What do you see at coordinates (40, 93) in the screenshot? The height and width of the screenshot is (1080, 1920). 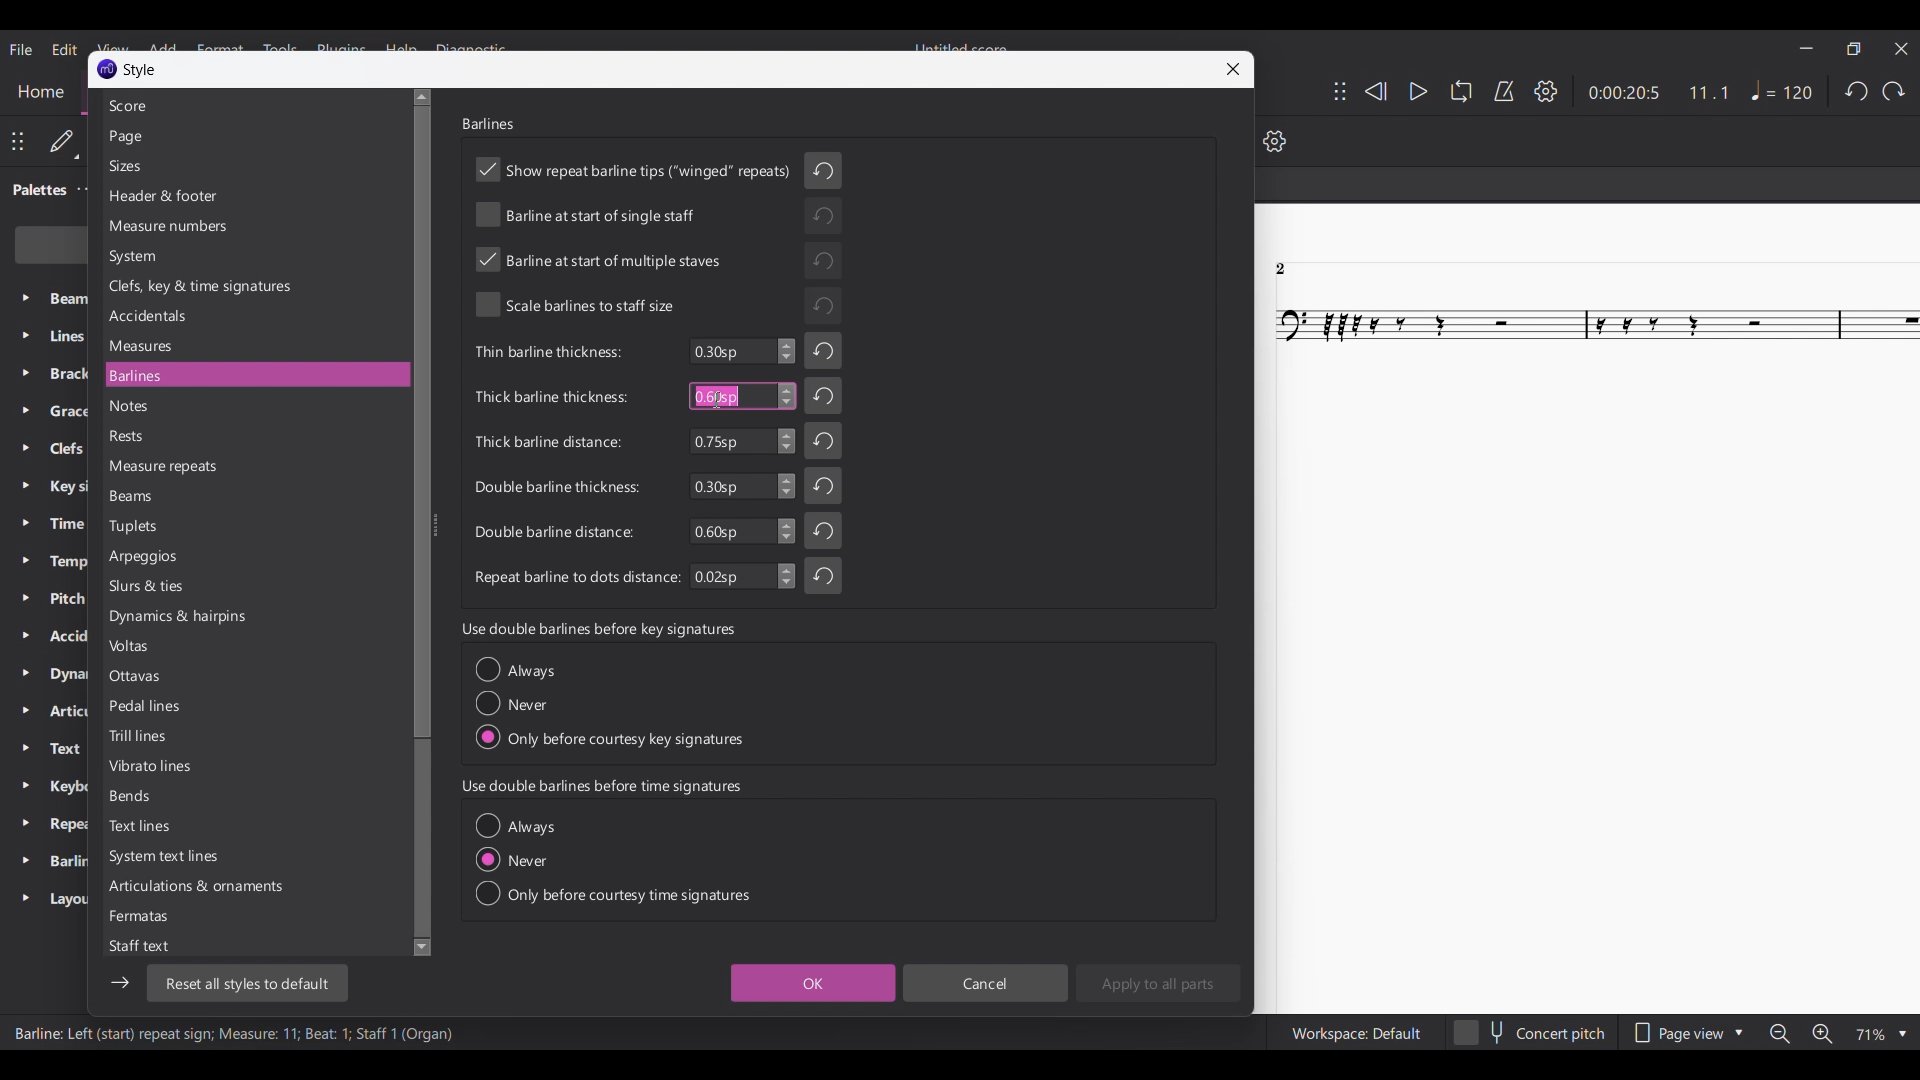 I see `Home` at bounding box center [40, 93].